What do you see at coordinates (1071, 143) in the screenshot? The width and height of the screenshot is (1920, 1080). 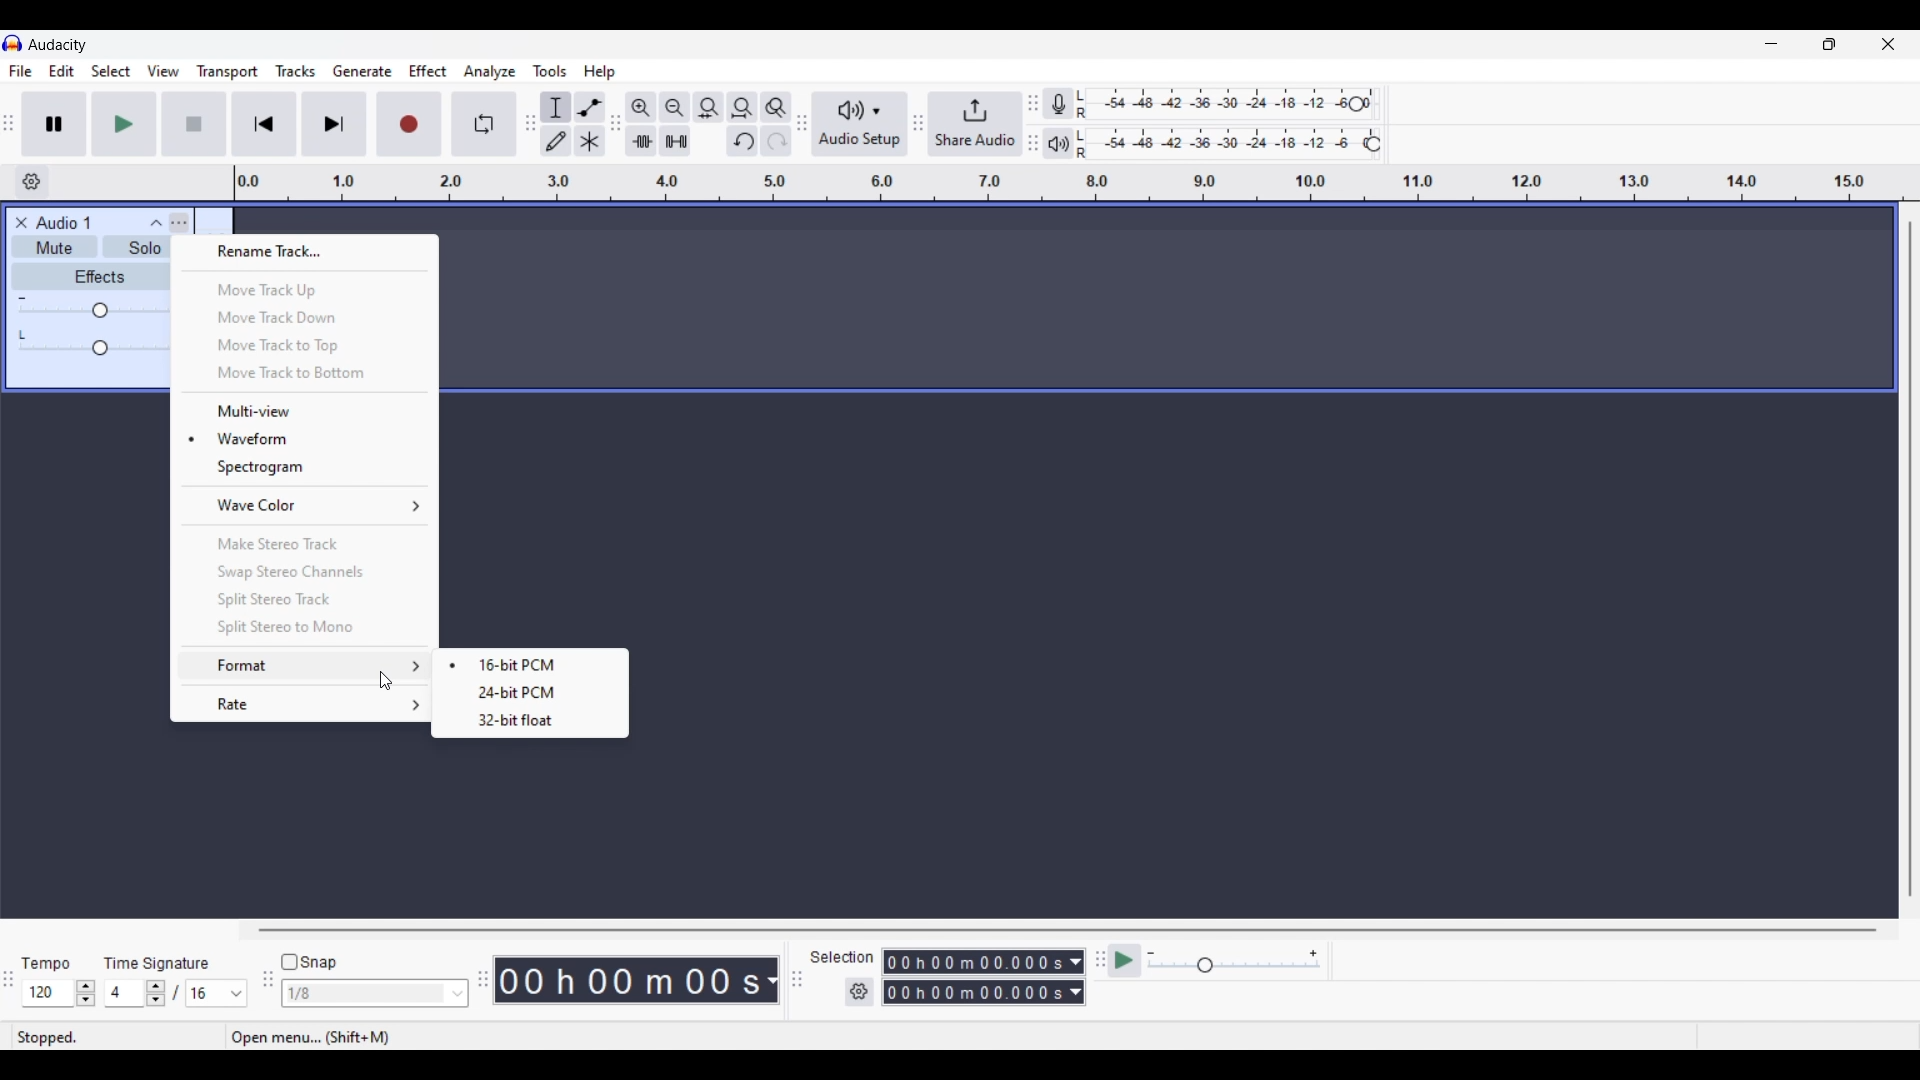 I see `Playback meter` at bounding box center [1071, 143].